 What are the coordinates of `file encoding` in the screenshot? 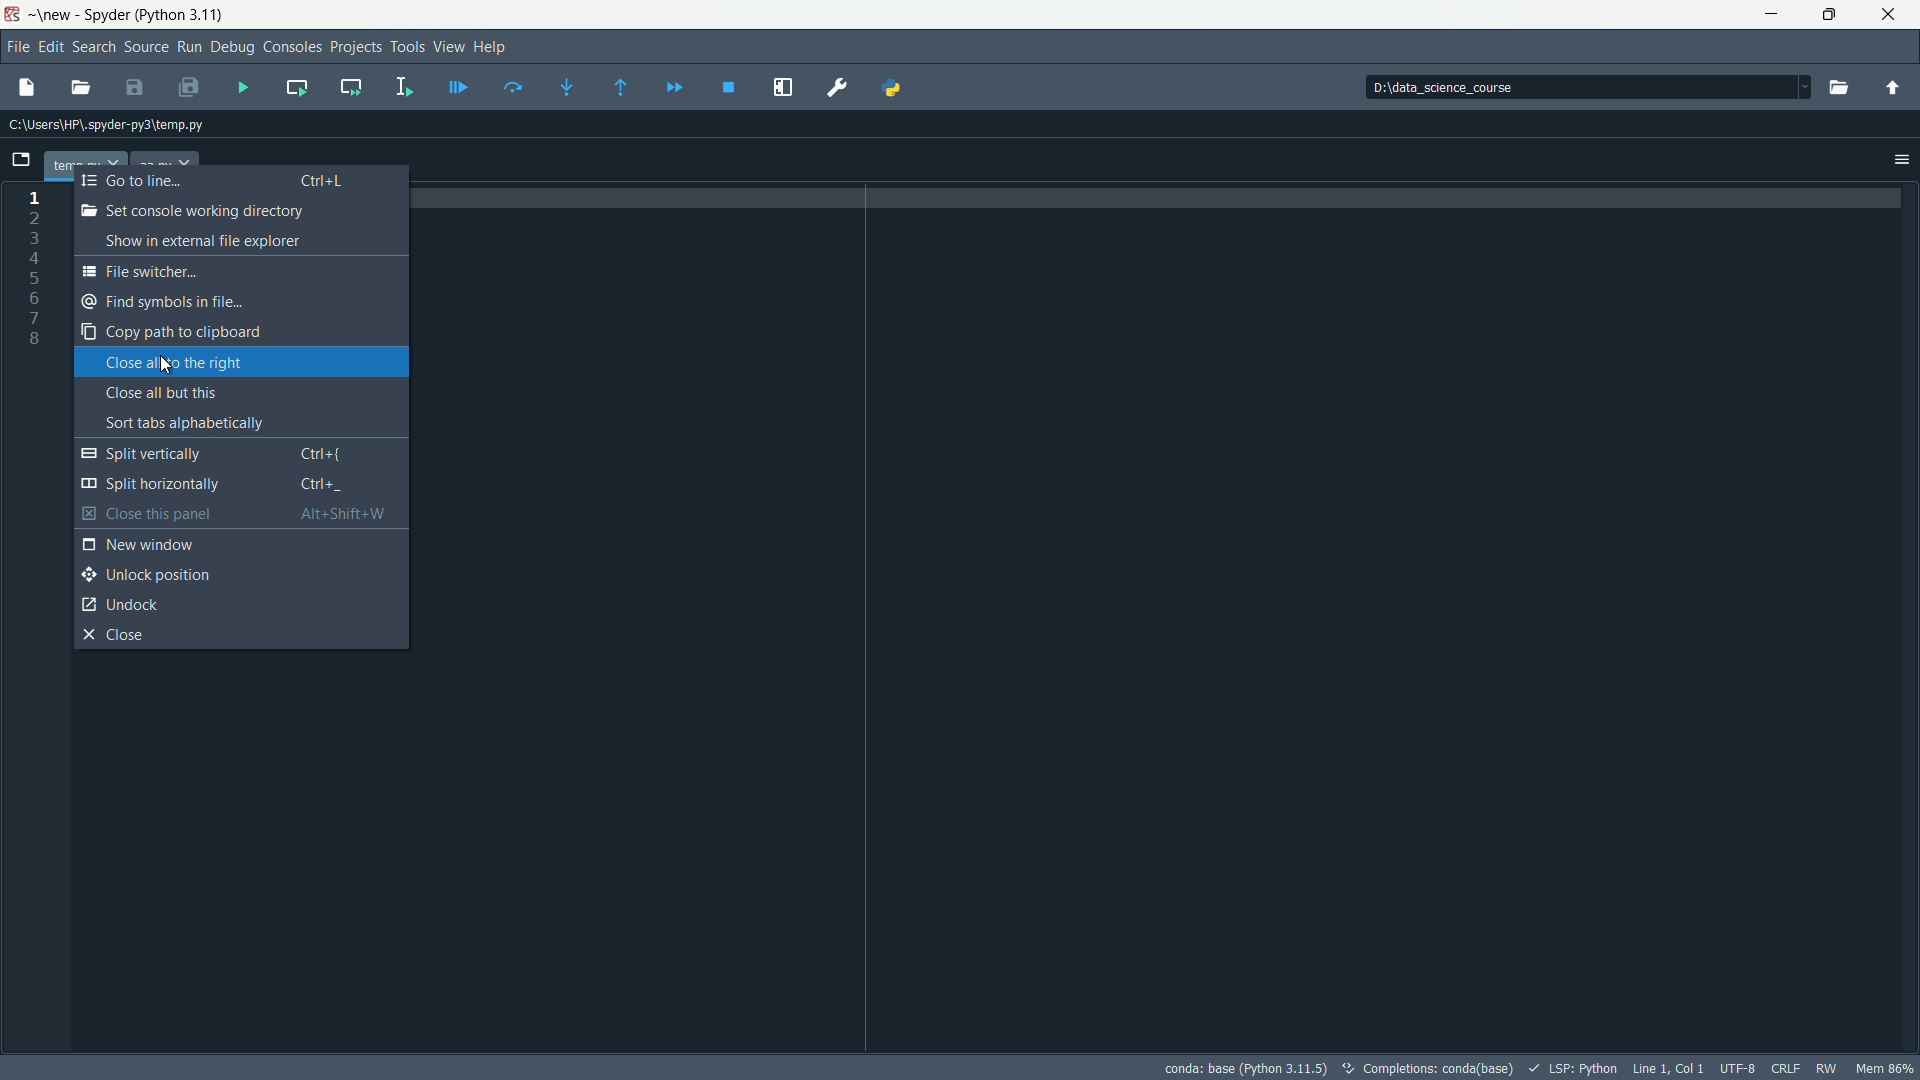 It's located at (1739, 1068).